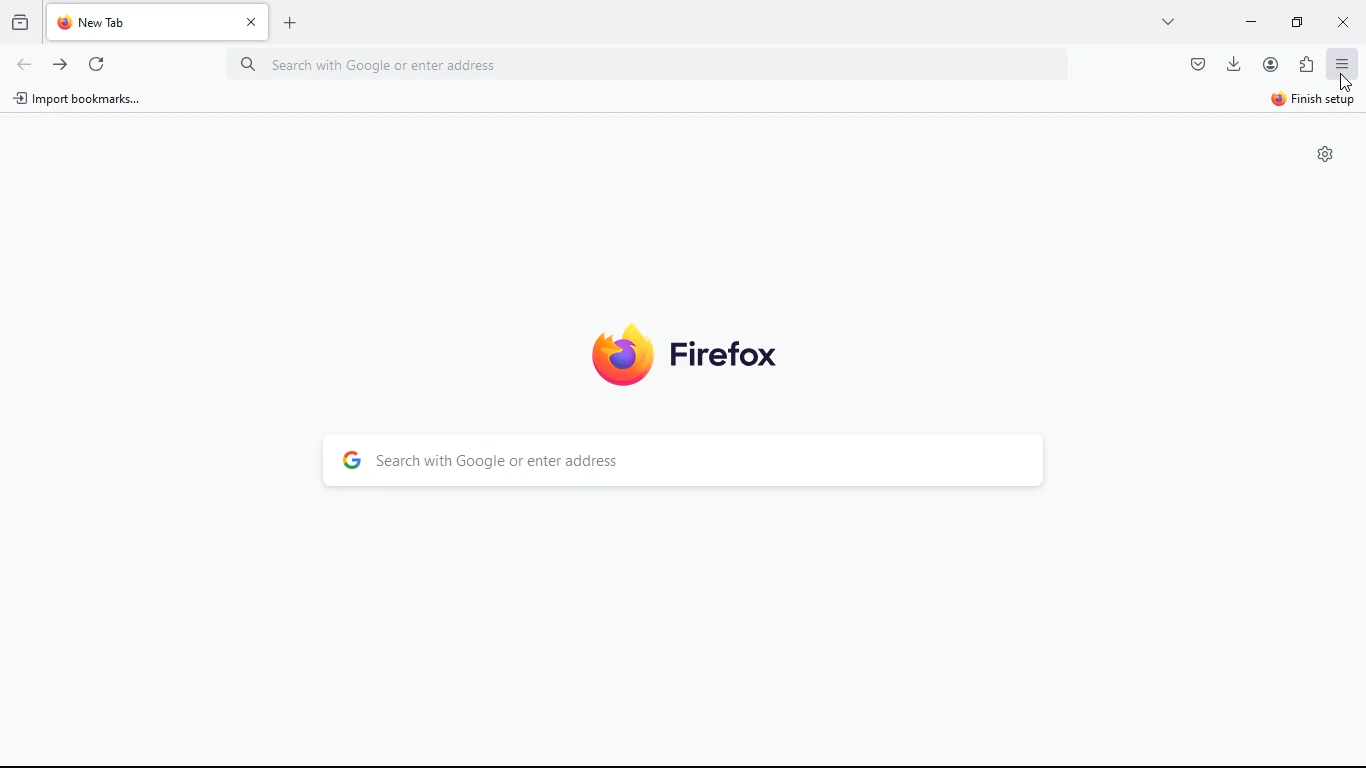  Describe the element at coordinates (1252, 22) in the screenshot. I see `minimize` at that location.